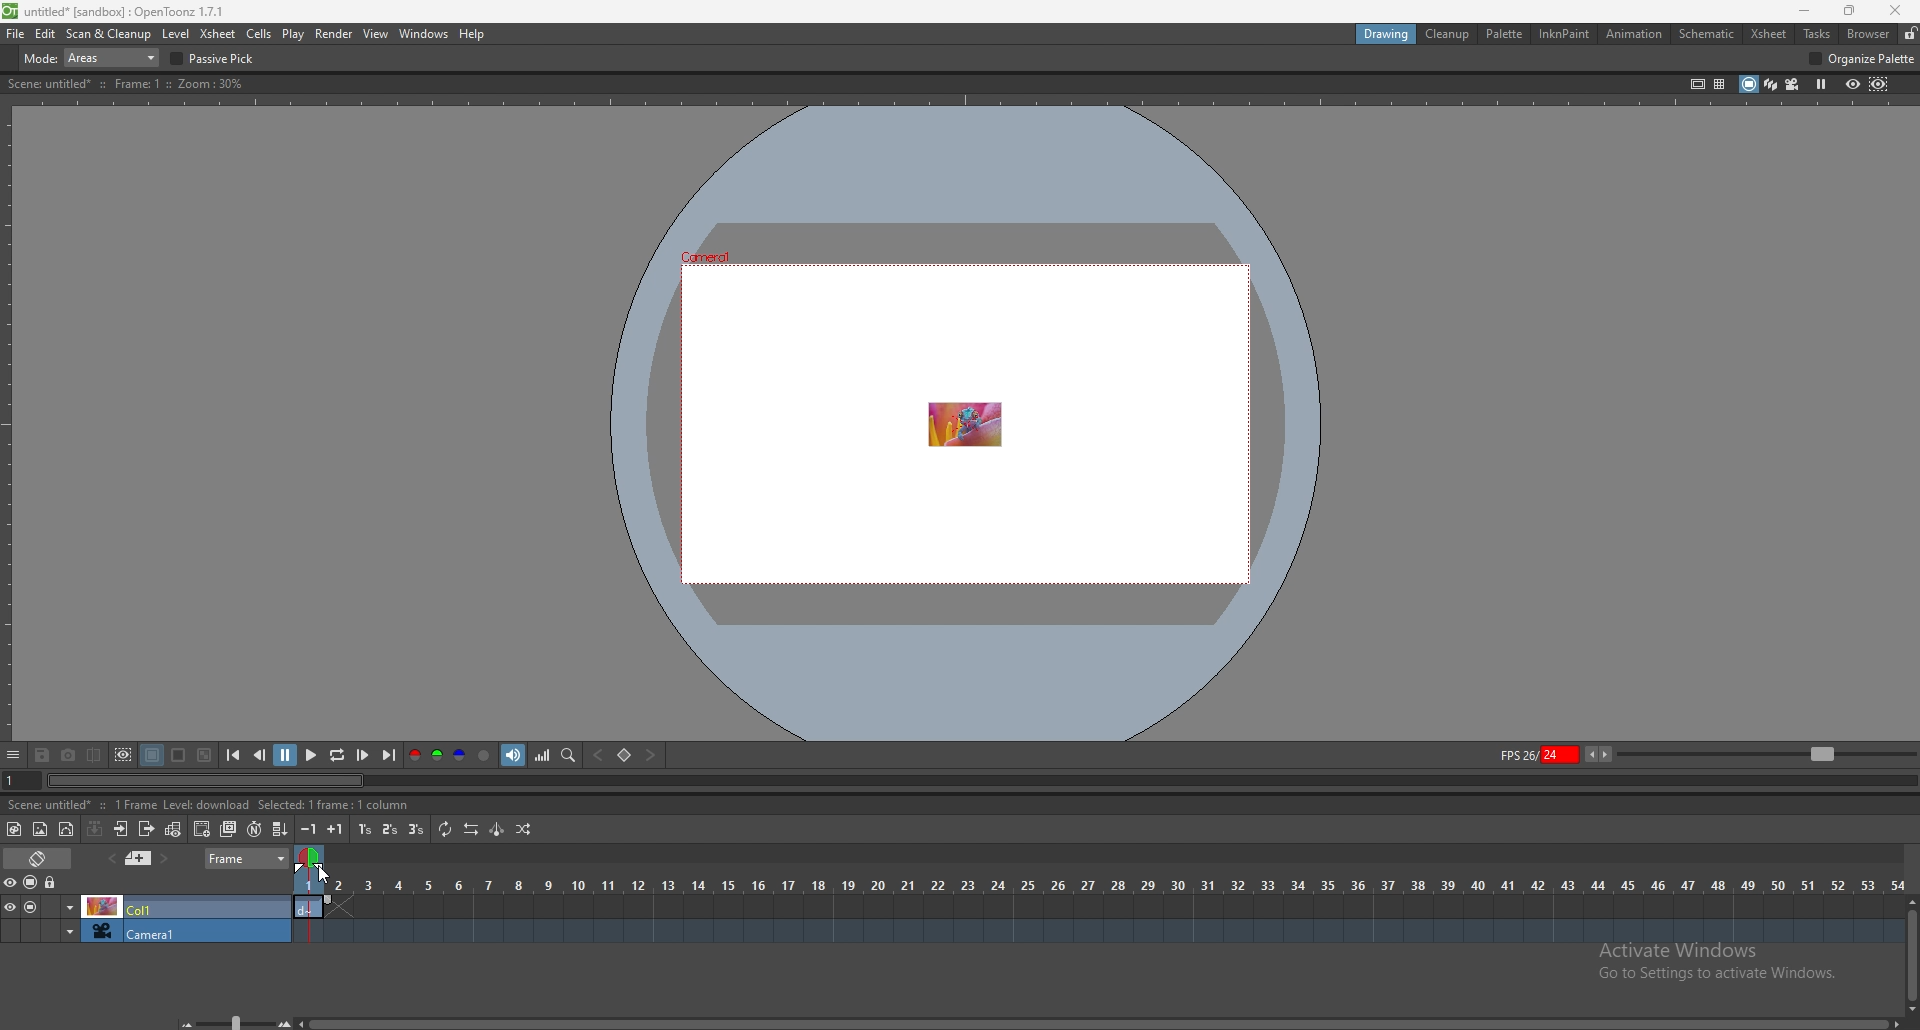 The height and width of the screenshot is (1030, 1920). I want to click on animation area, so click(963, 422).